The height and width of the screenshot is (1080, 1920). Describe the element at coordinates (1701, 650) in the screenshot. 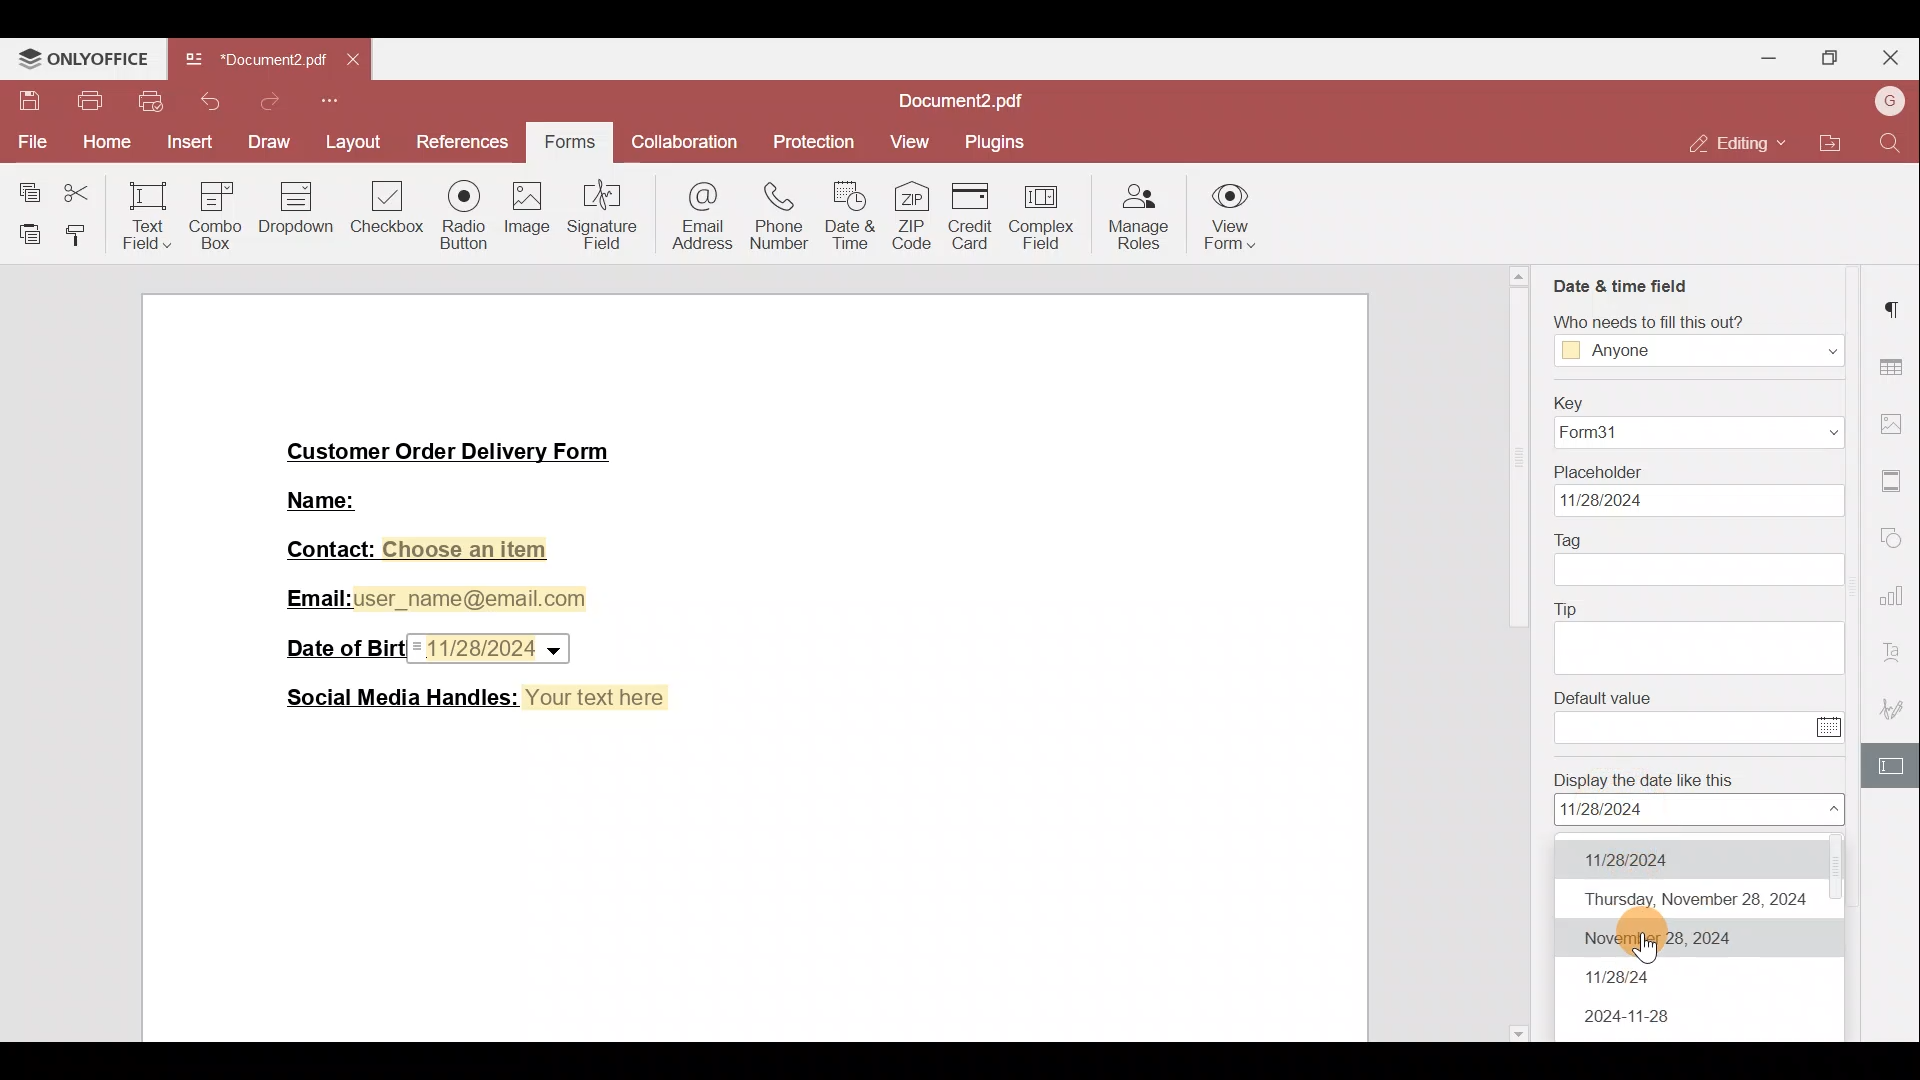

I see `tip` at that location.